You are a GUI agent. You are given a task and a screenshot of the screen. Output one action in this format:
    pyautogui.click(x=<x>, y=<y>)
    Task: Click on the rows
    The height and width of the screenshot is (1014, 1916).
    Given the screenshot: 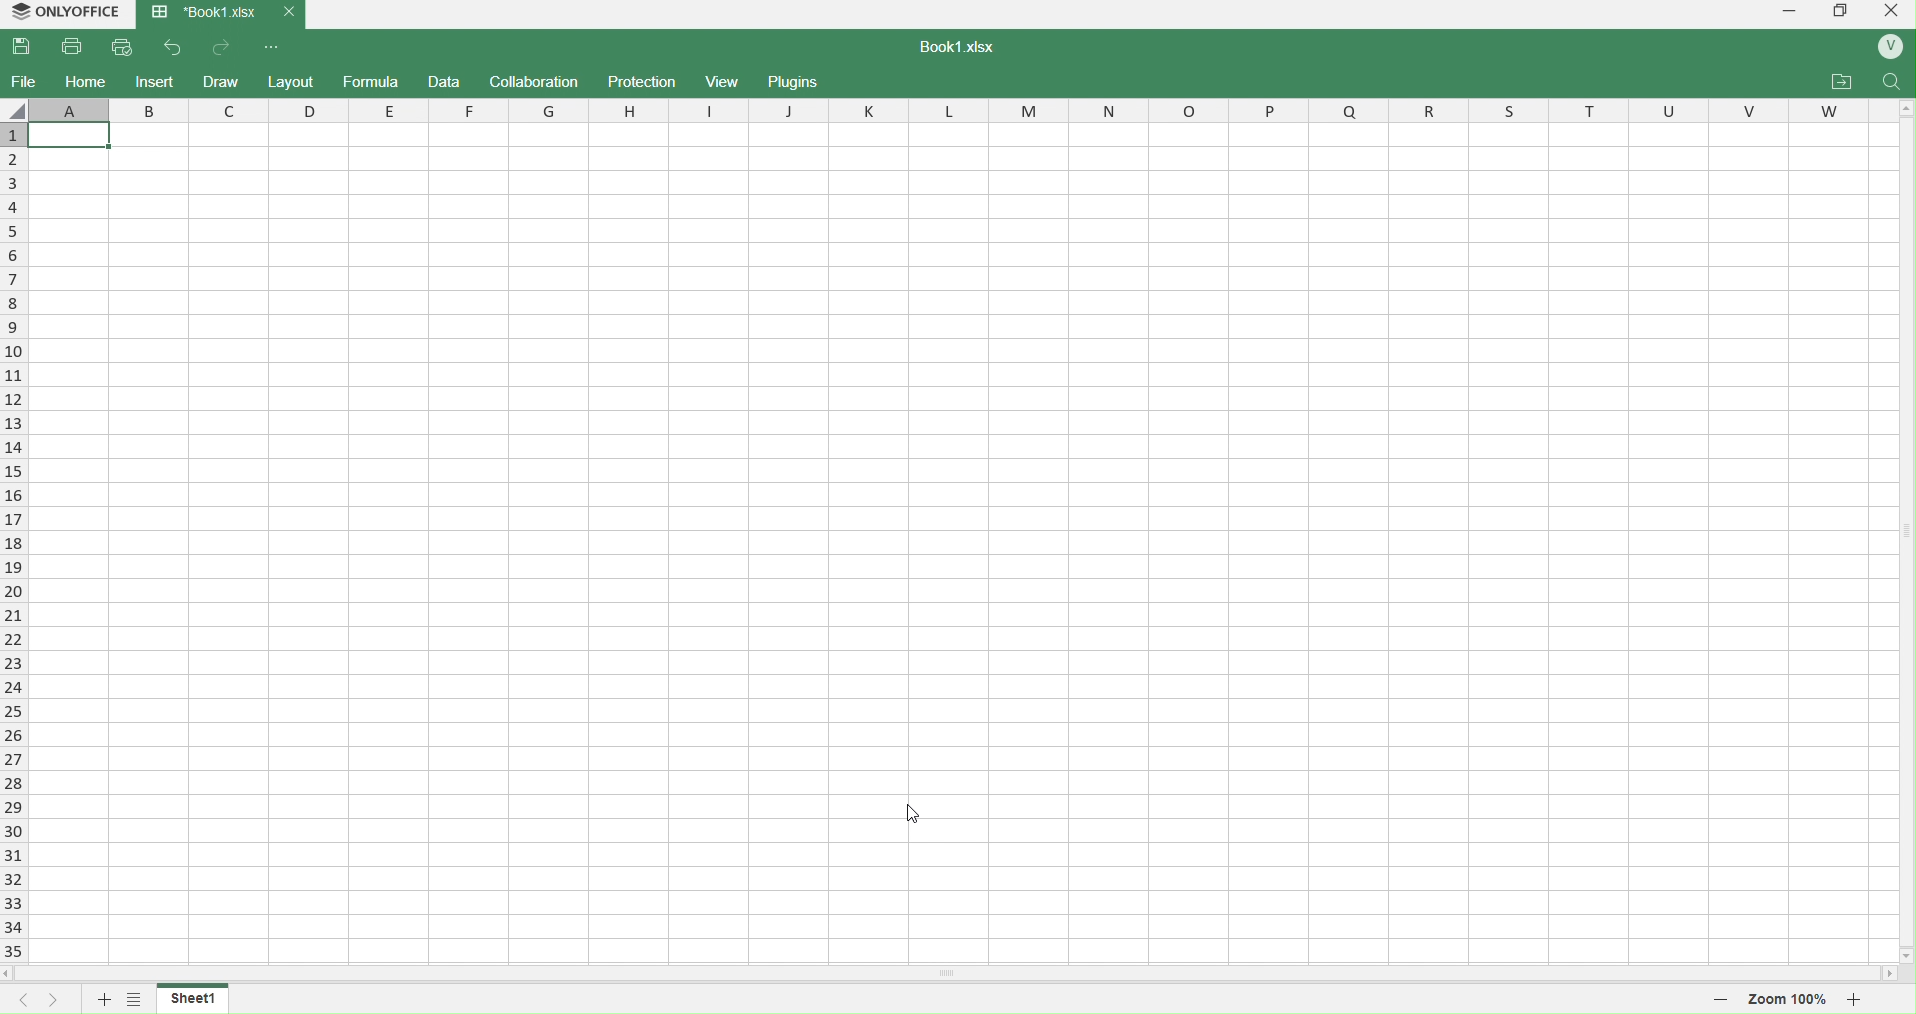 What is the action you would take?
    pyautogui.click(x=12, y=543)
    